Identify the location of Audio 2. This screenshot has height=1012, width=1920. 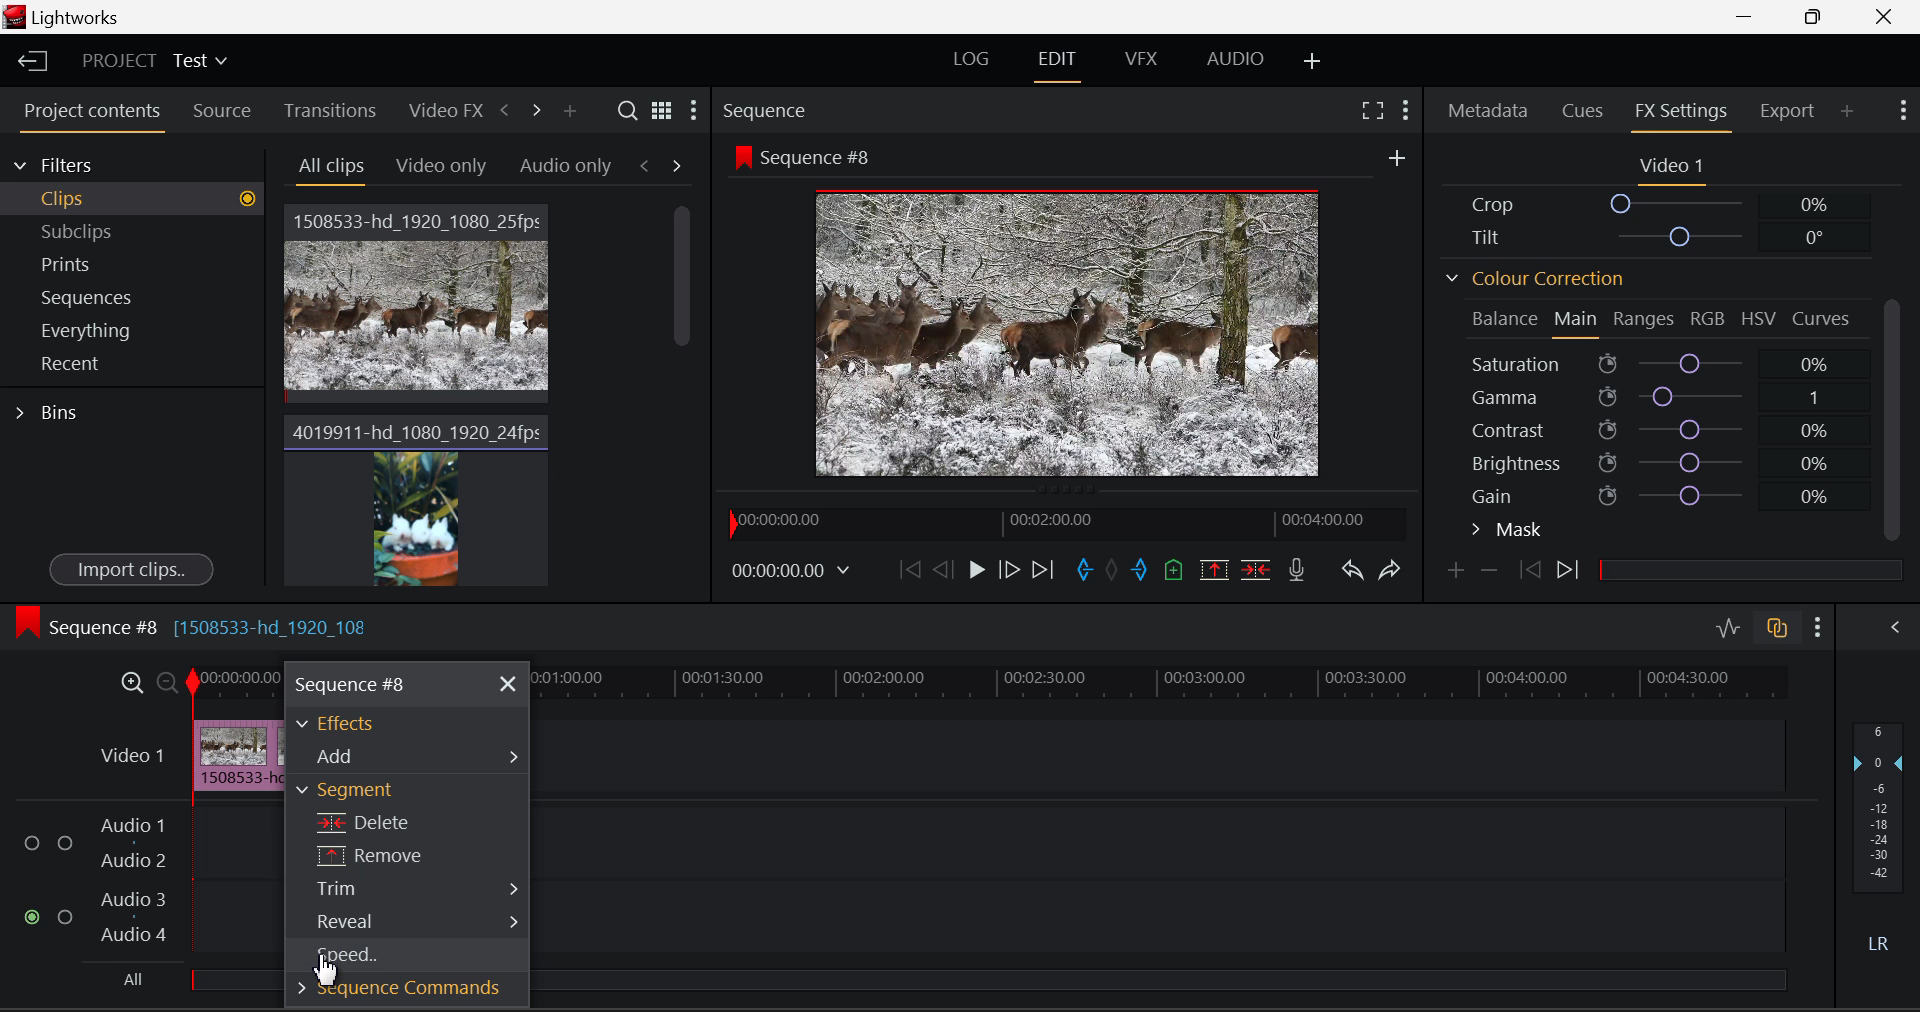
(136, 861).